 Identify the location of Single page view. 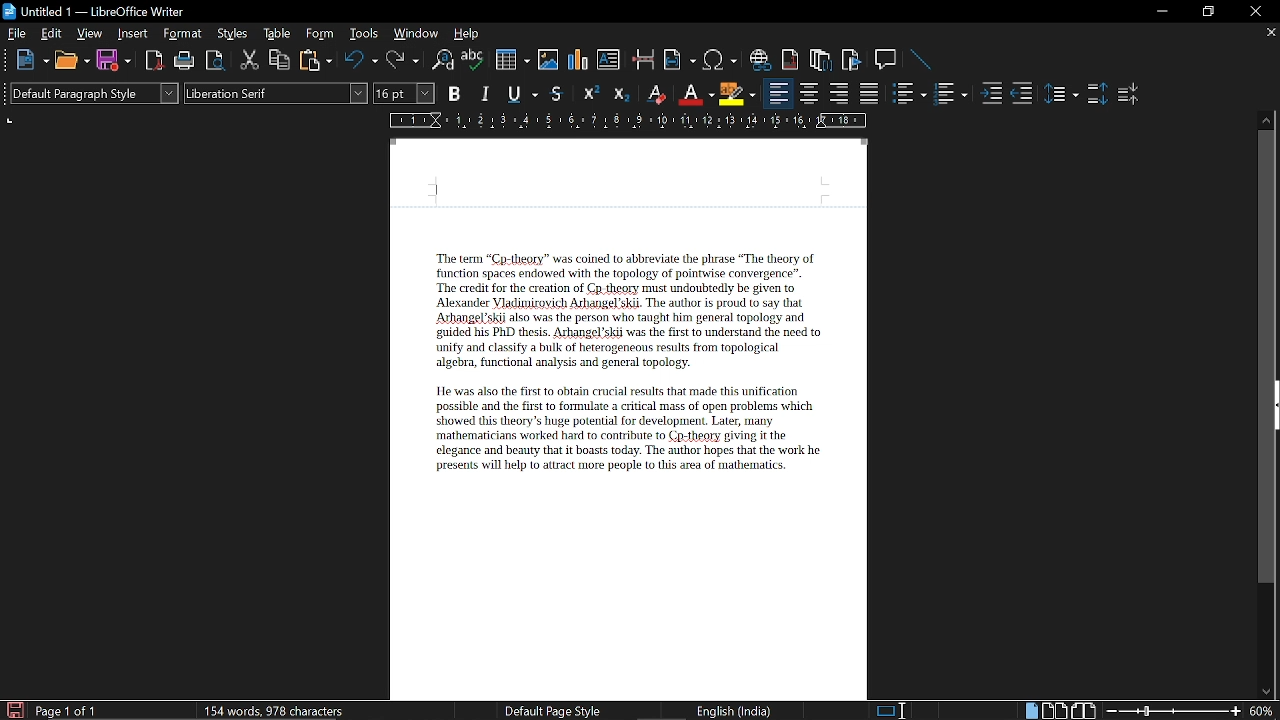
(1032, 710).